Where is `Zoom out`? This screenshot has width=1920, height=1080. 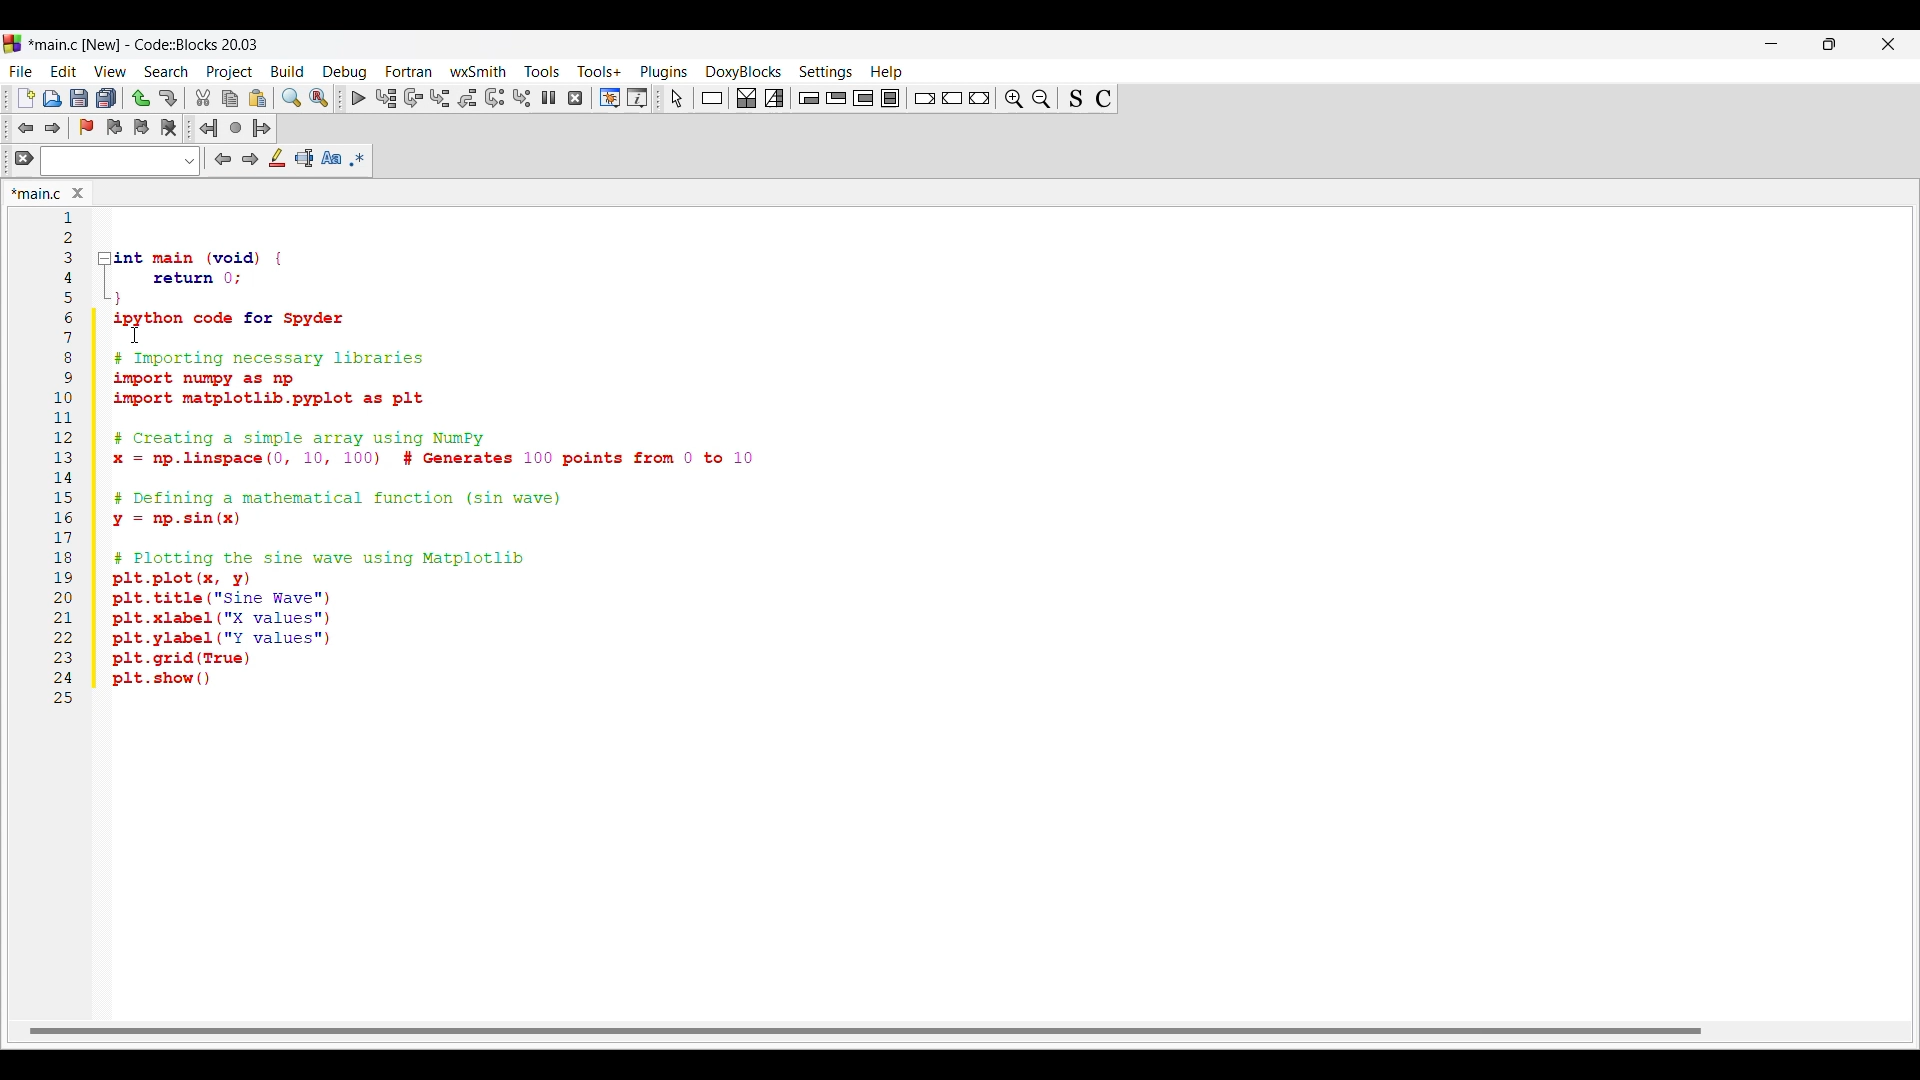 Zoom out is located at coordinates (1013, 98).